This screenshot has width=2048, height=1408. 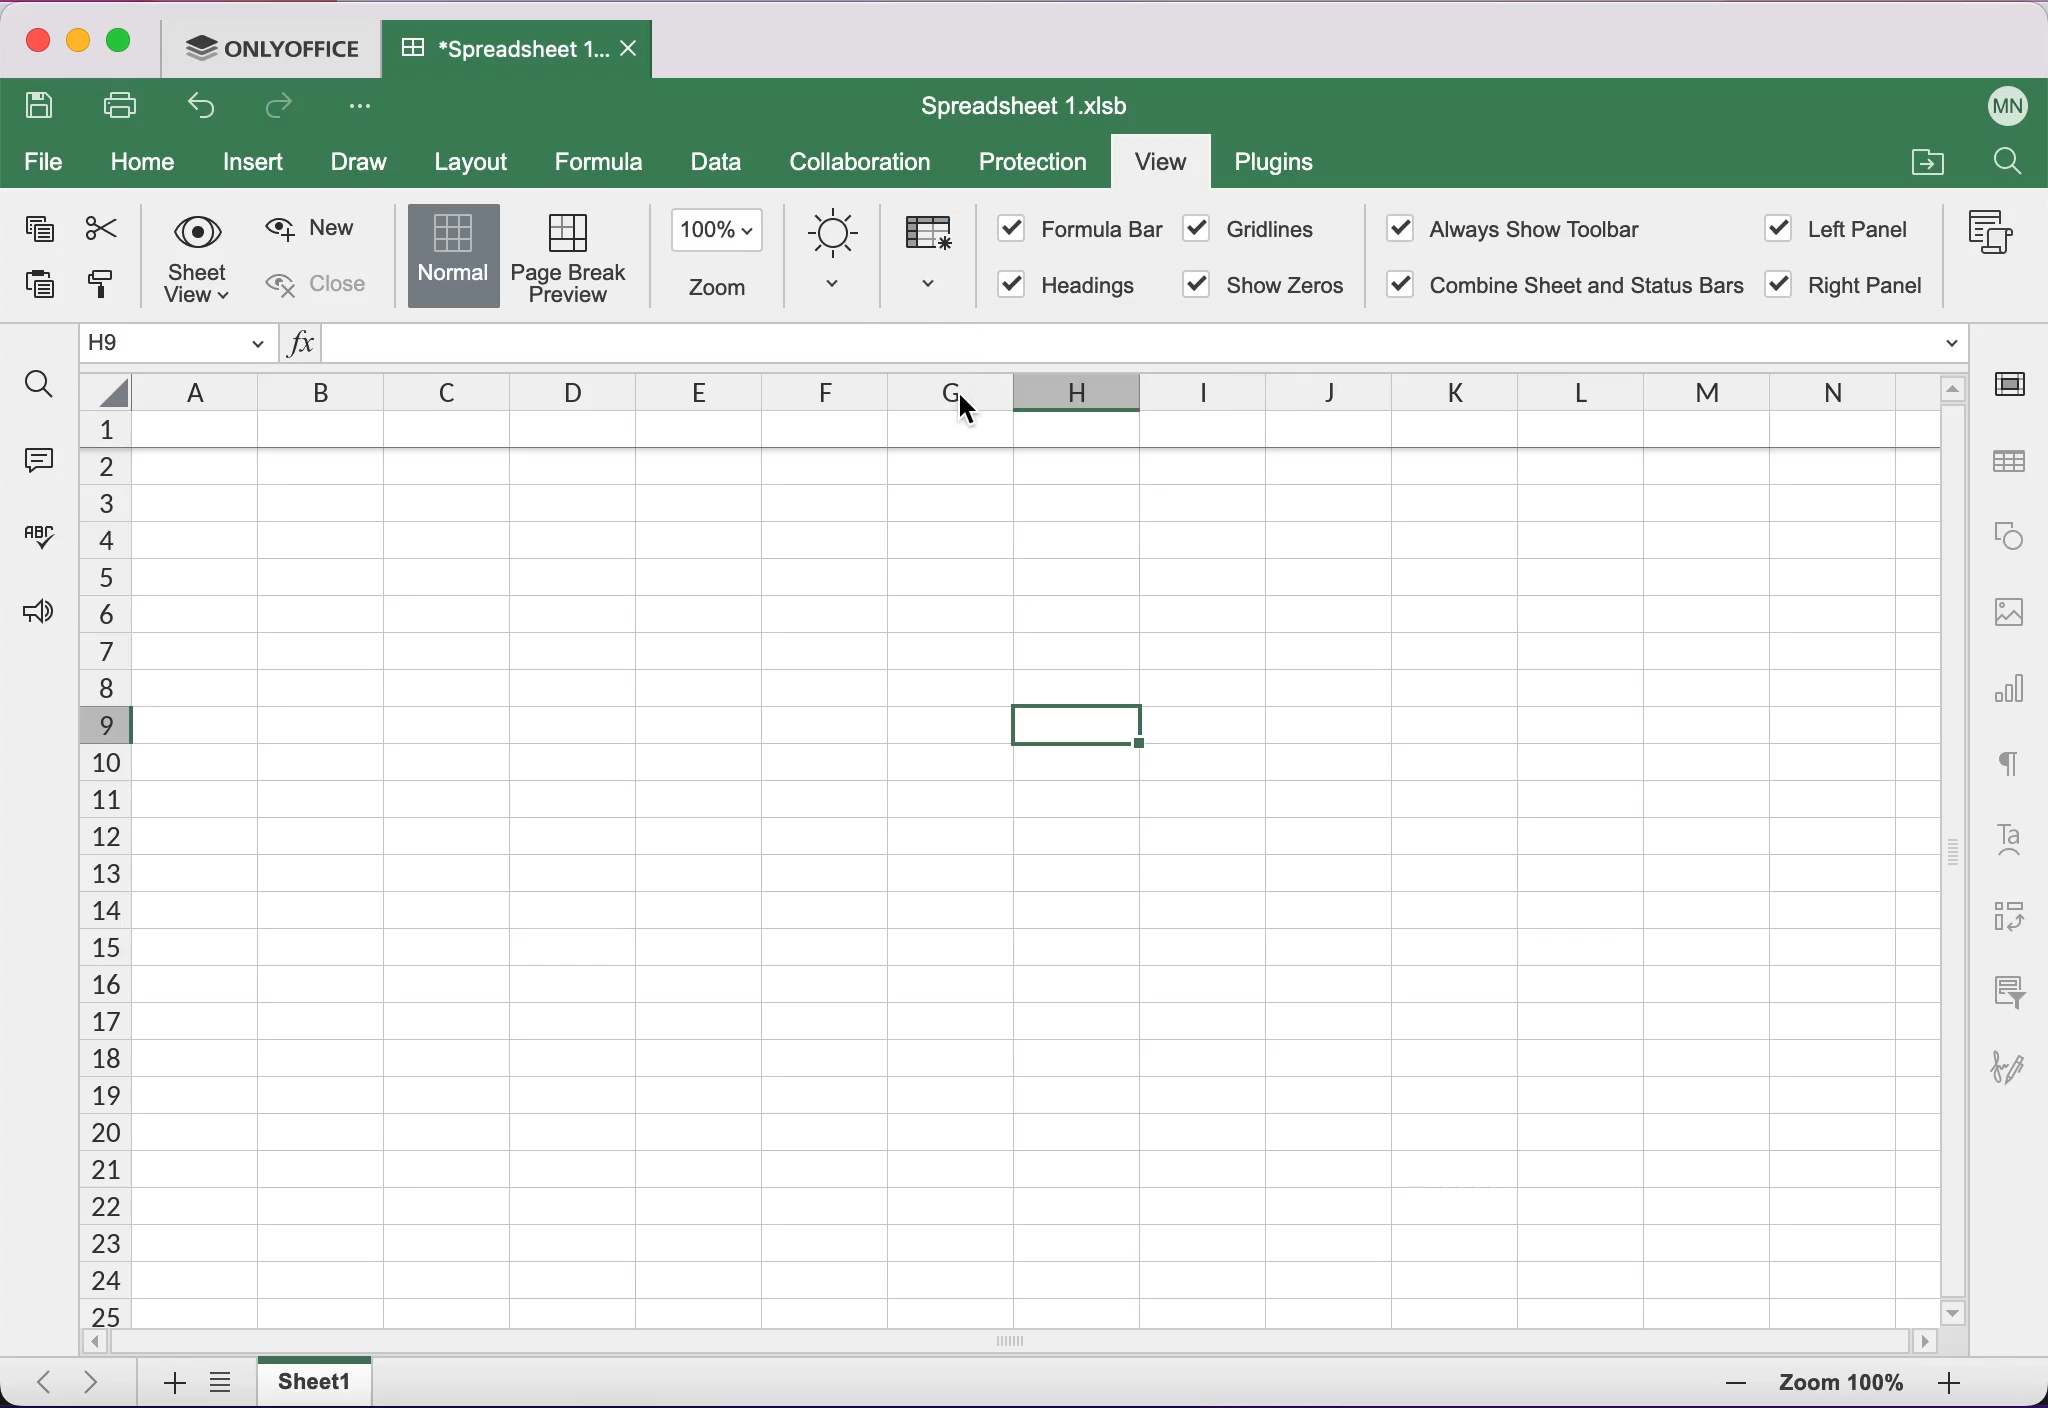 What do you see at coordinates (221, 1383) in the screenshot?
I see `list all tabs` at bounding box center [221, 1383].